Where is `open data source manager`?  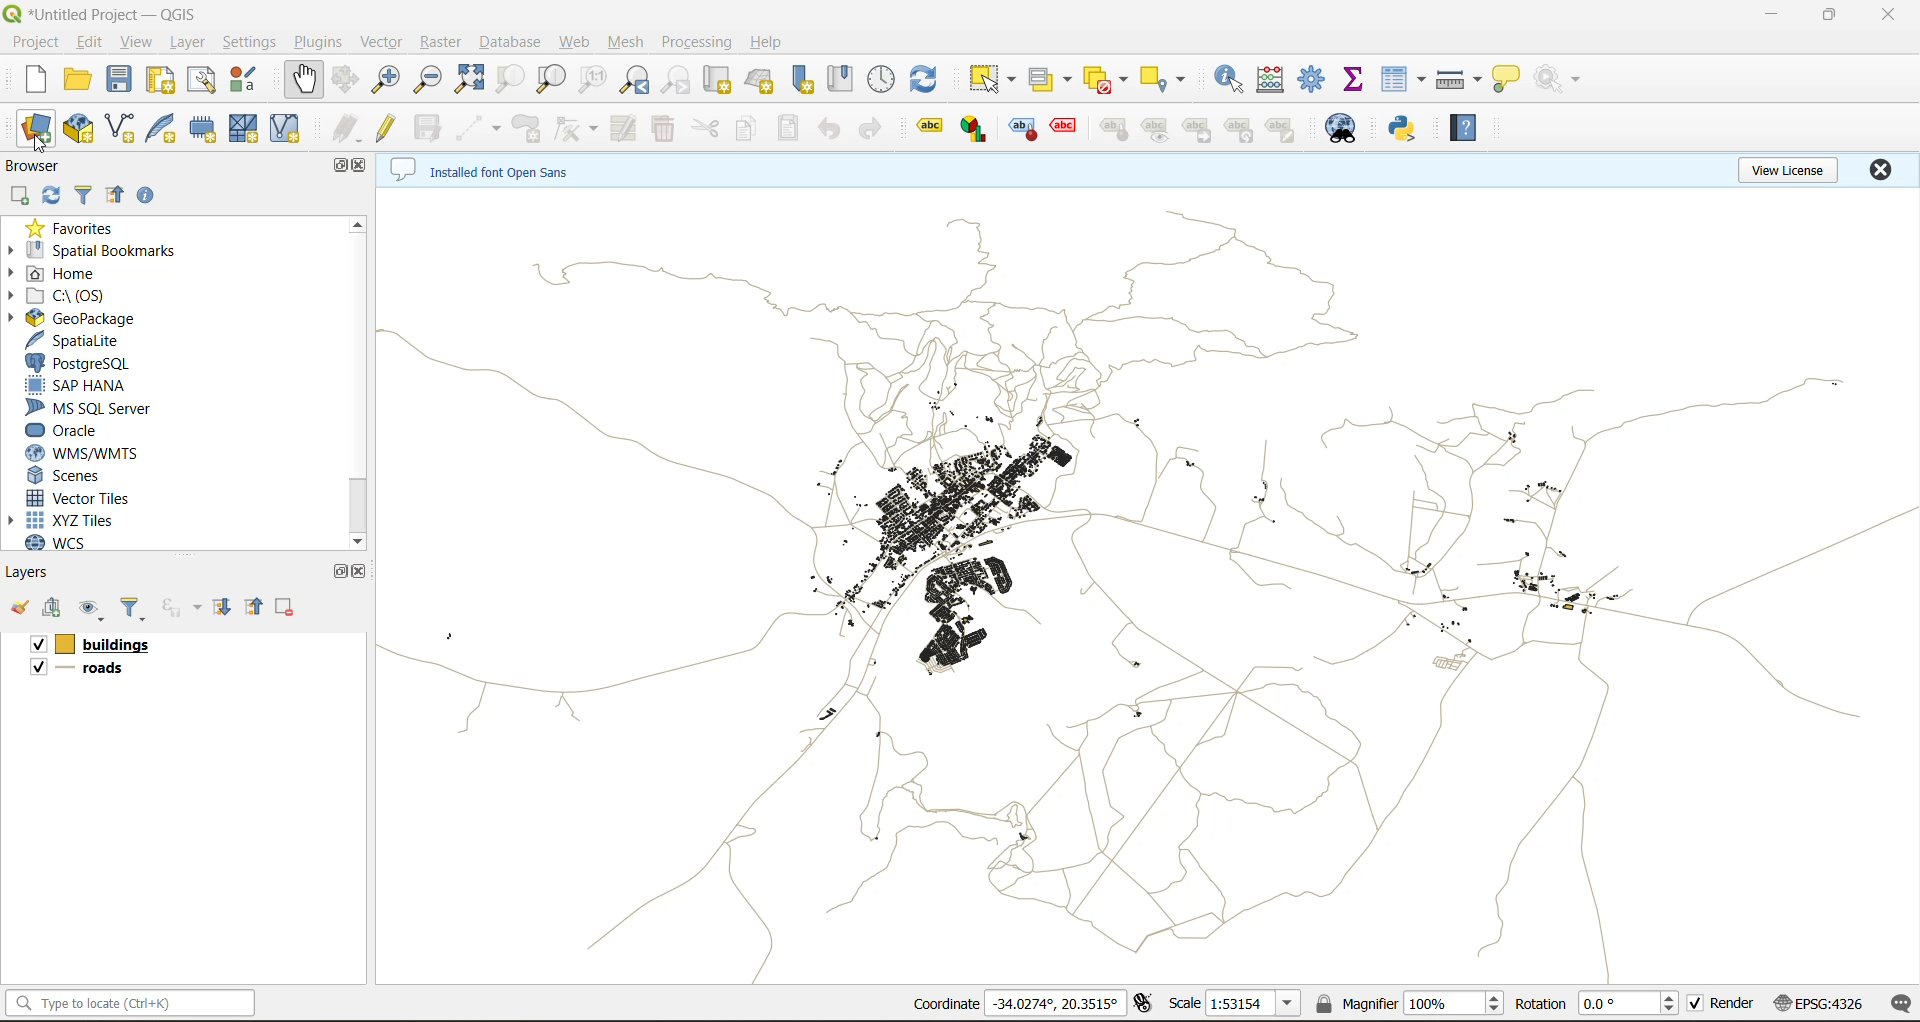
open data source manager is located at coordinates (36, 129).